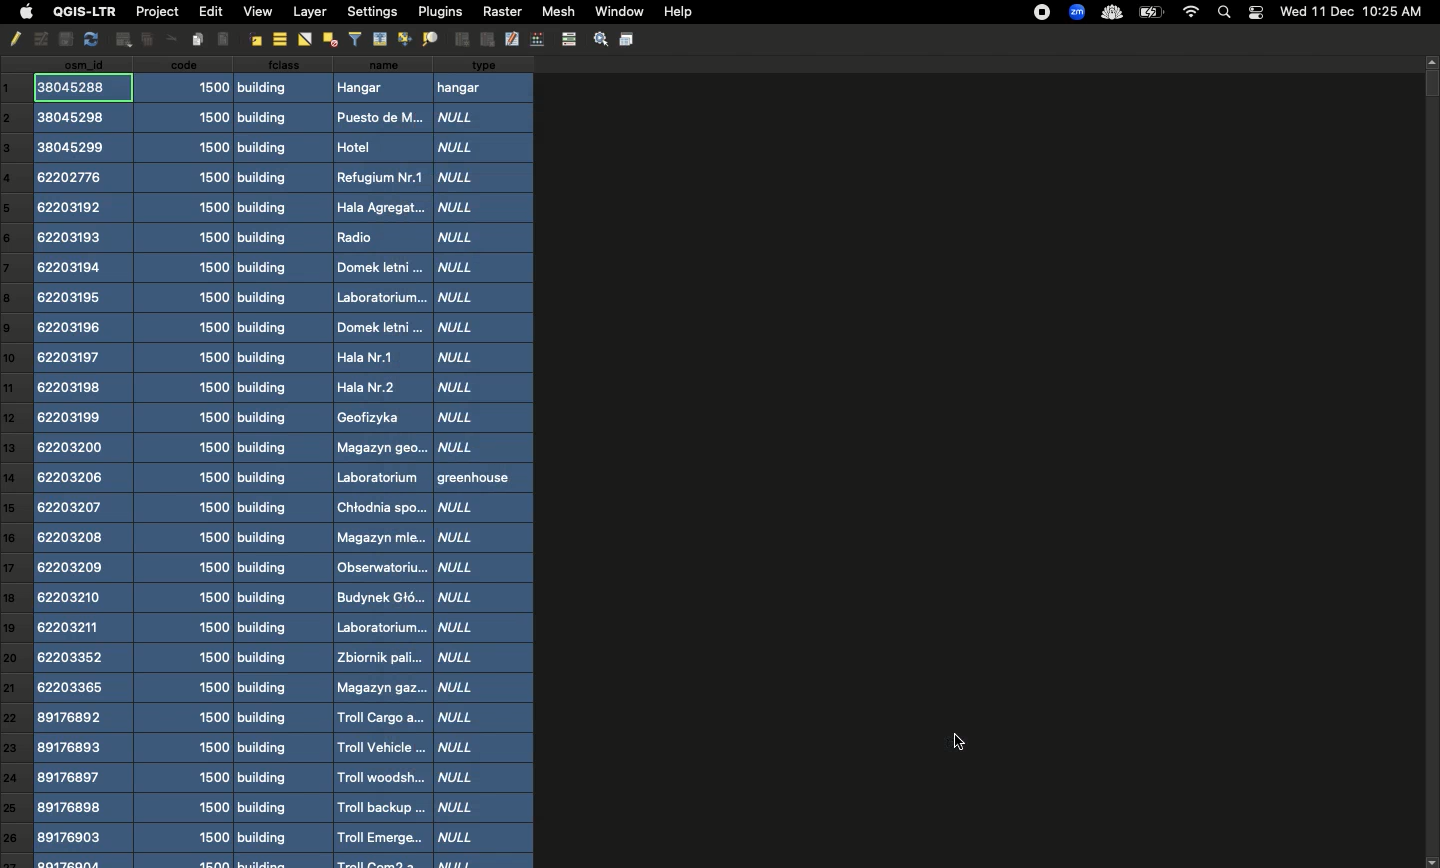  I want to click on Insert Ellipse, so click(121, 39).